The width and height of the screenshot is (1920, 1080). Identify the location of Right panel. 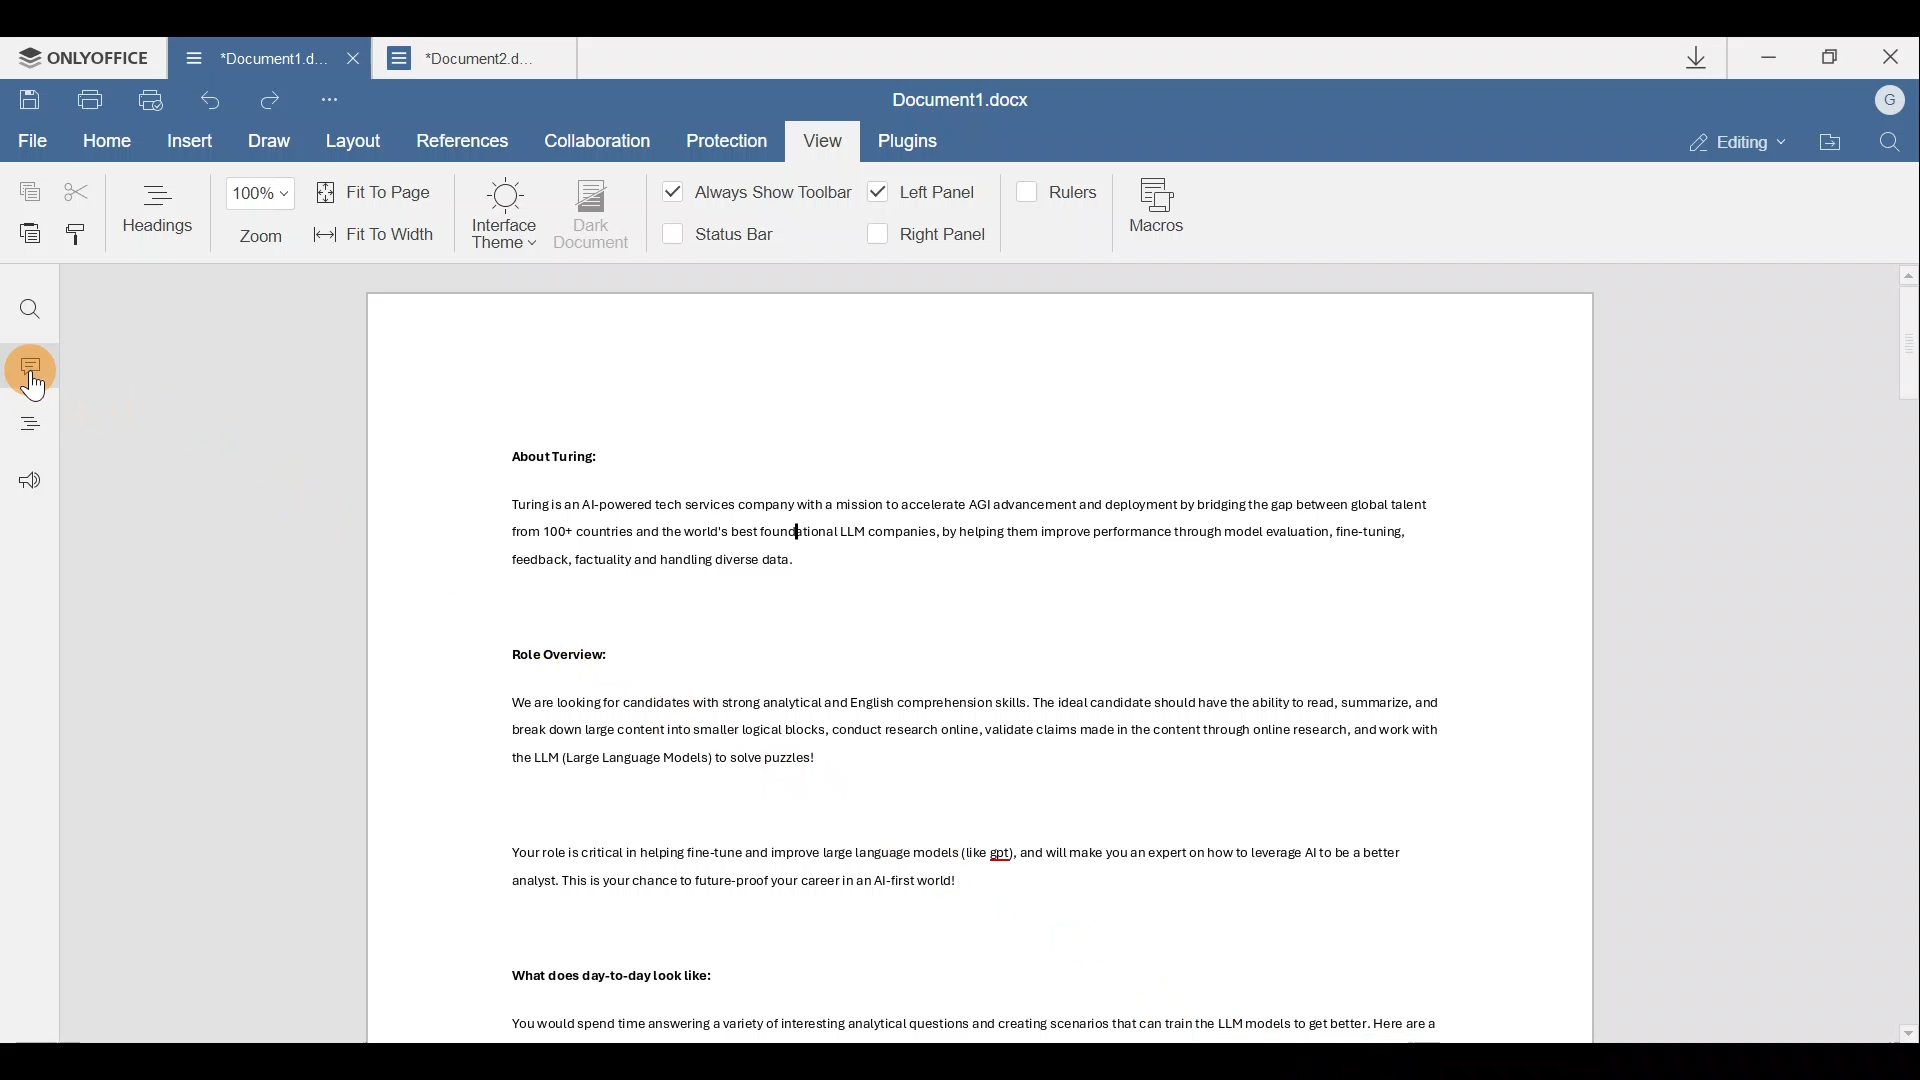
(925, 234).